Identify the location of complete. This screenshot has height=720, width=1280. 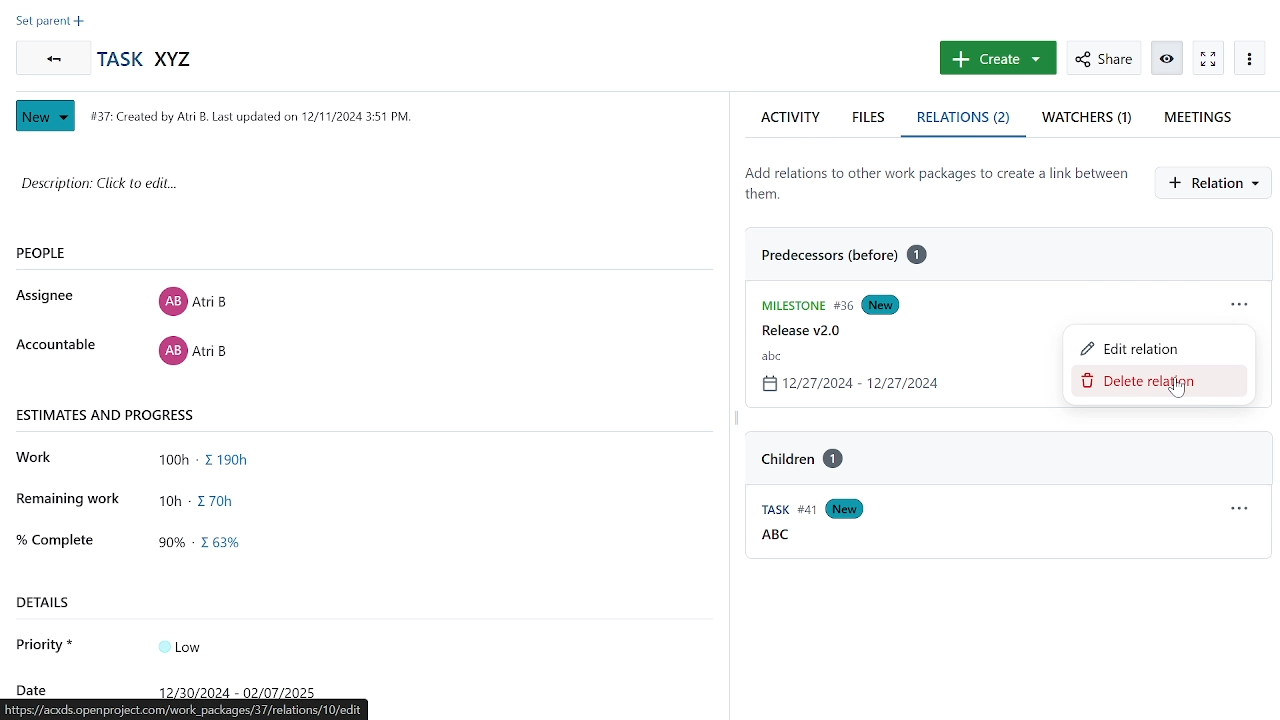
(54, 538).